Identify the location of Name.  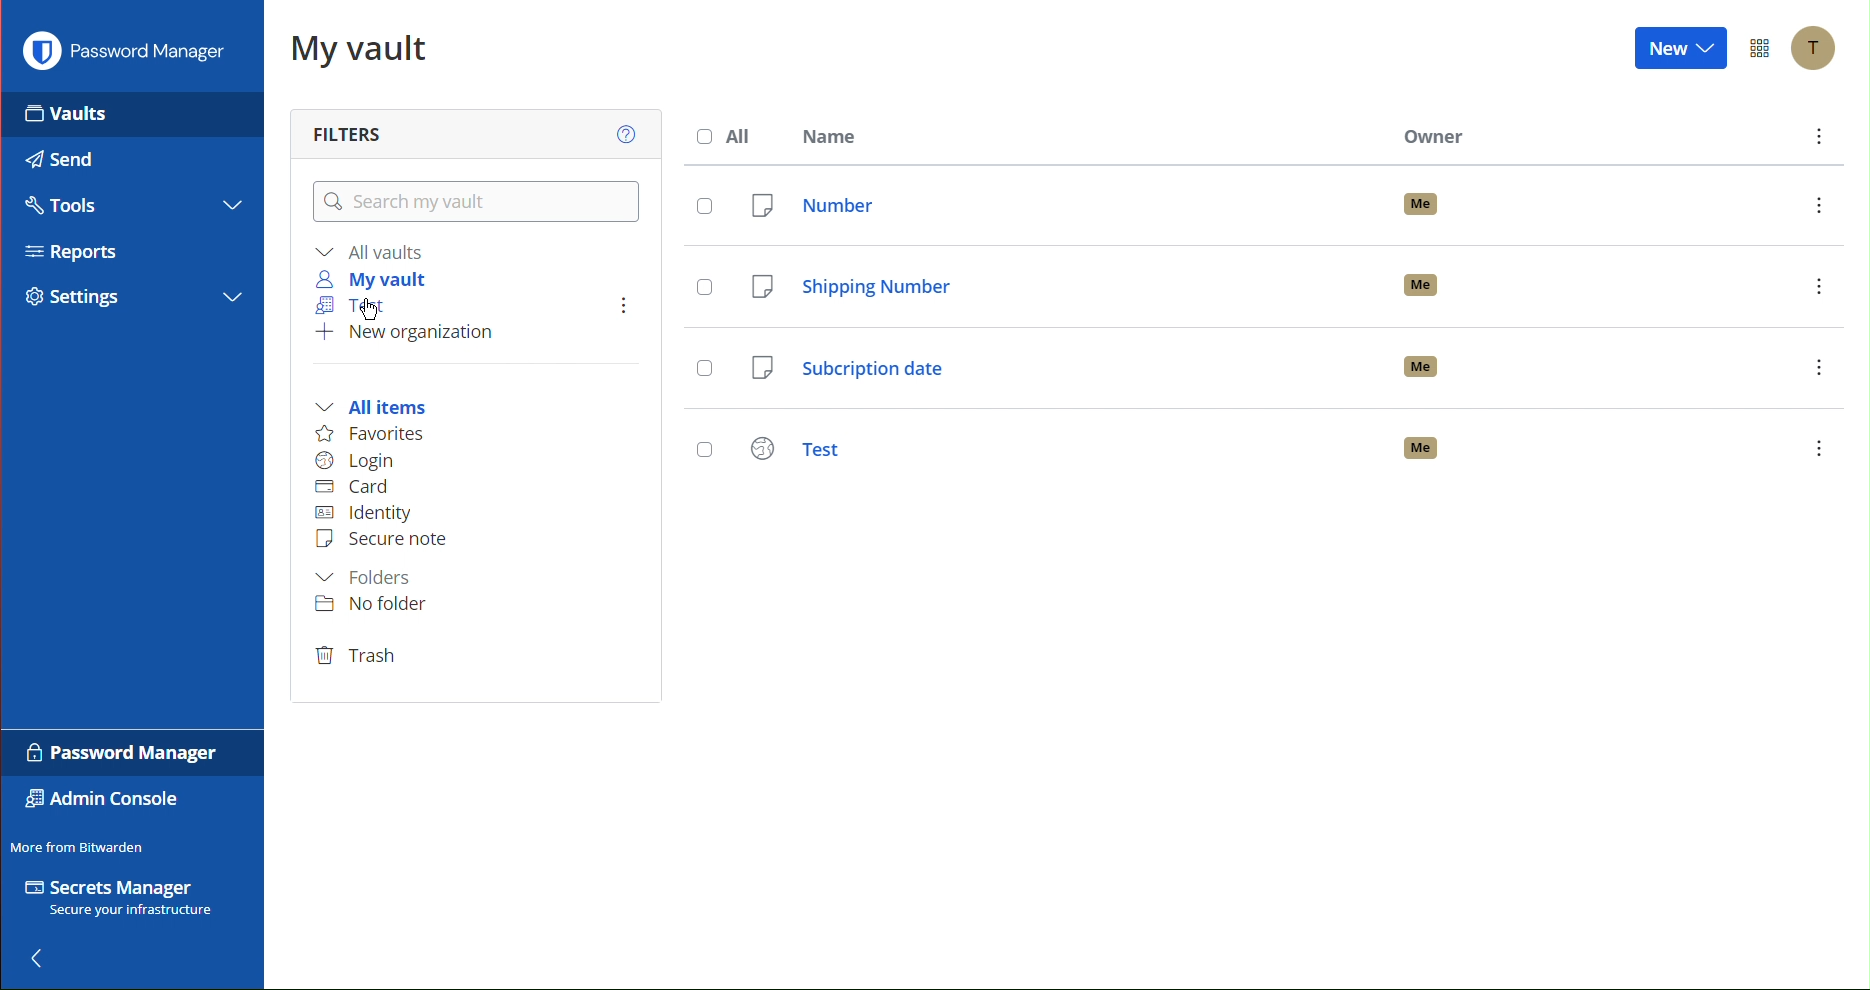
(830, 137).